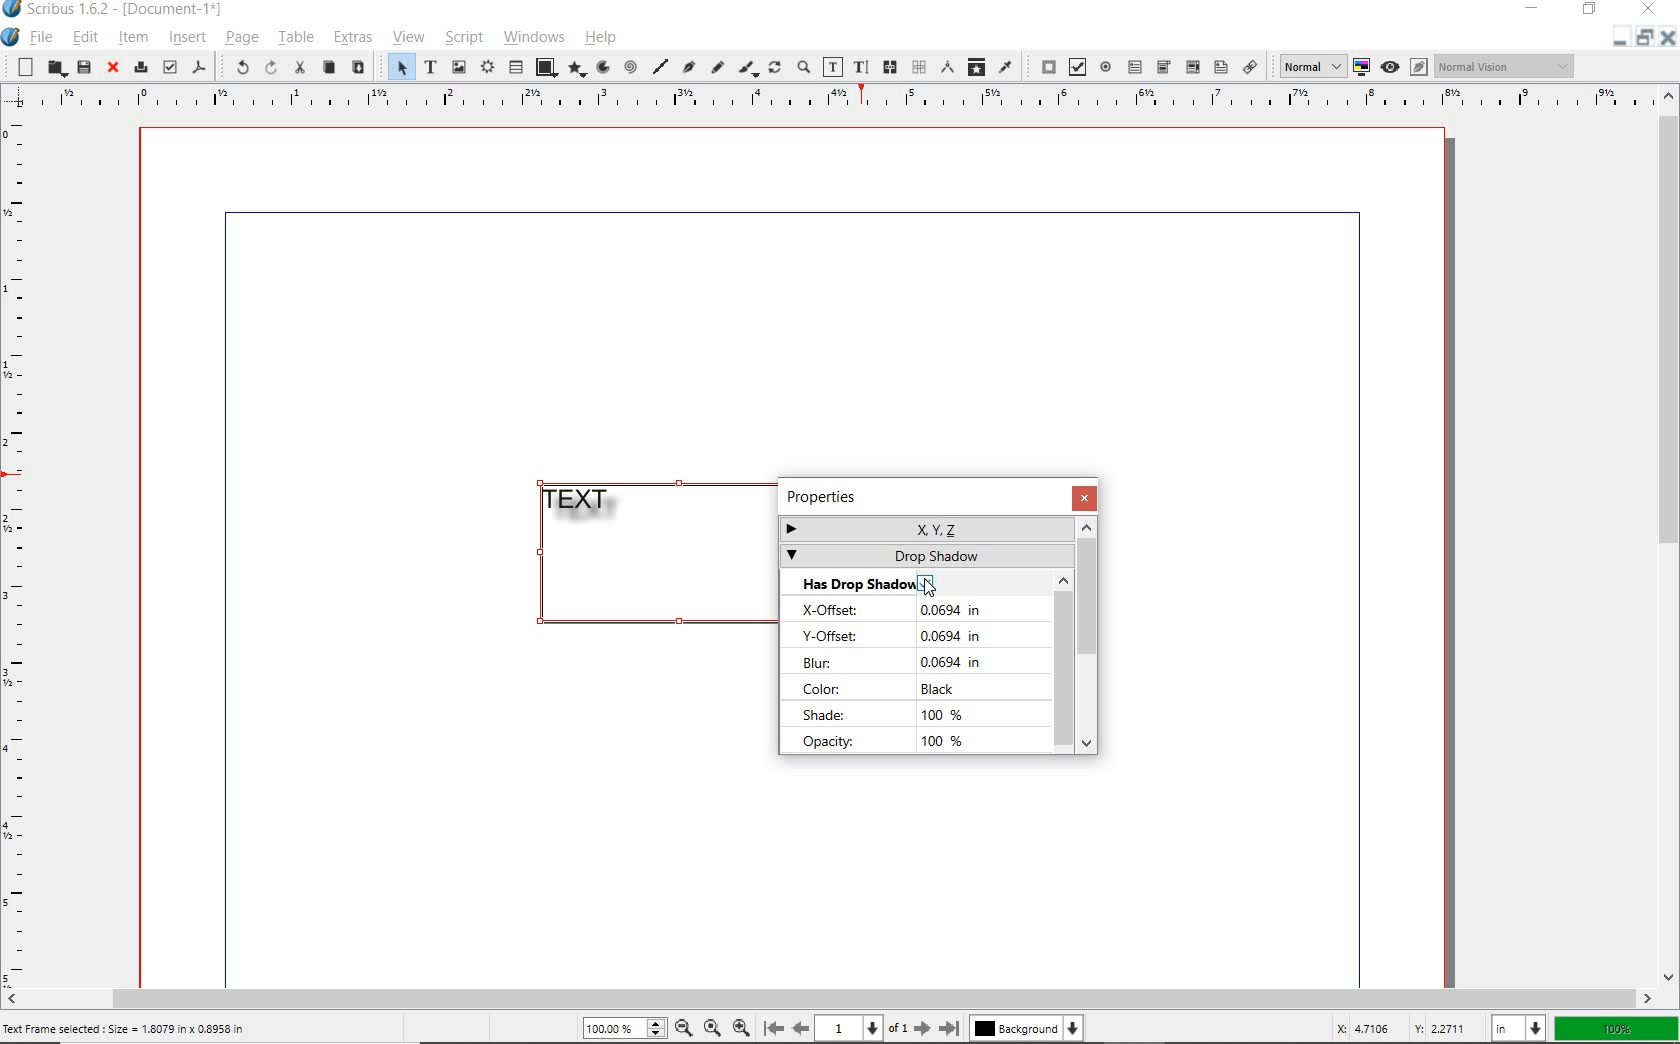 This screenshot has width=1680, height=1044. Describe the element at coordinates (1075, 66) in the screenshot. I see `pdf check box` at that location.